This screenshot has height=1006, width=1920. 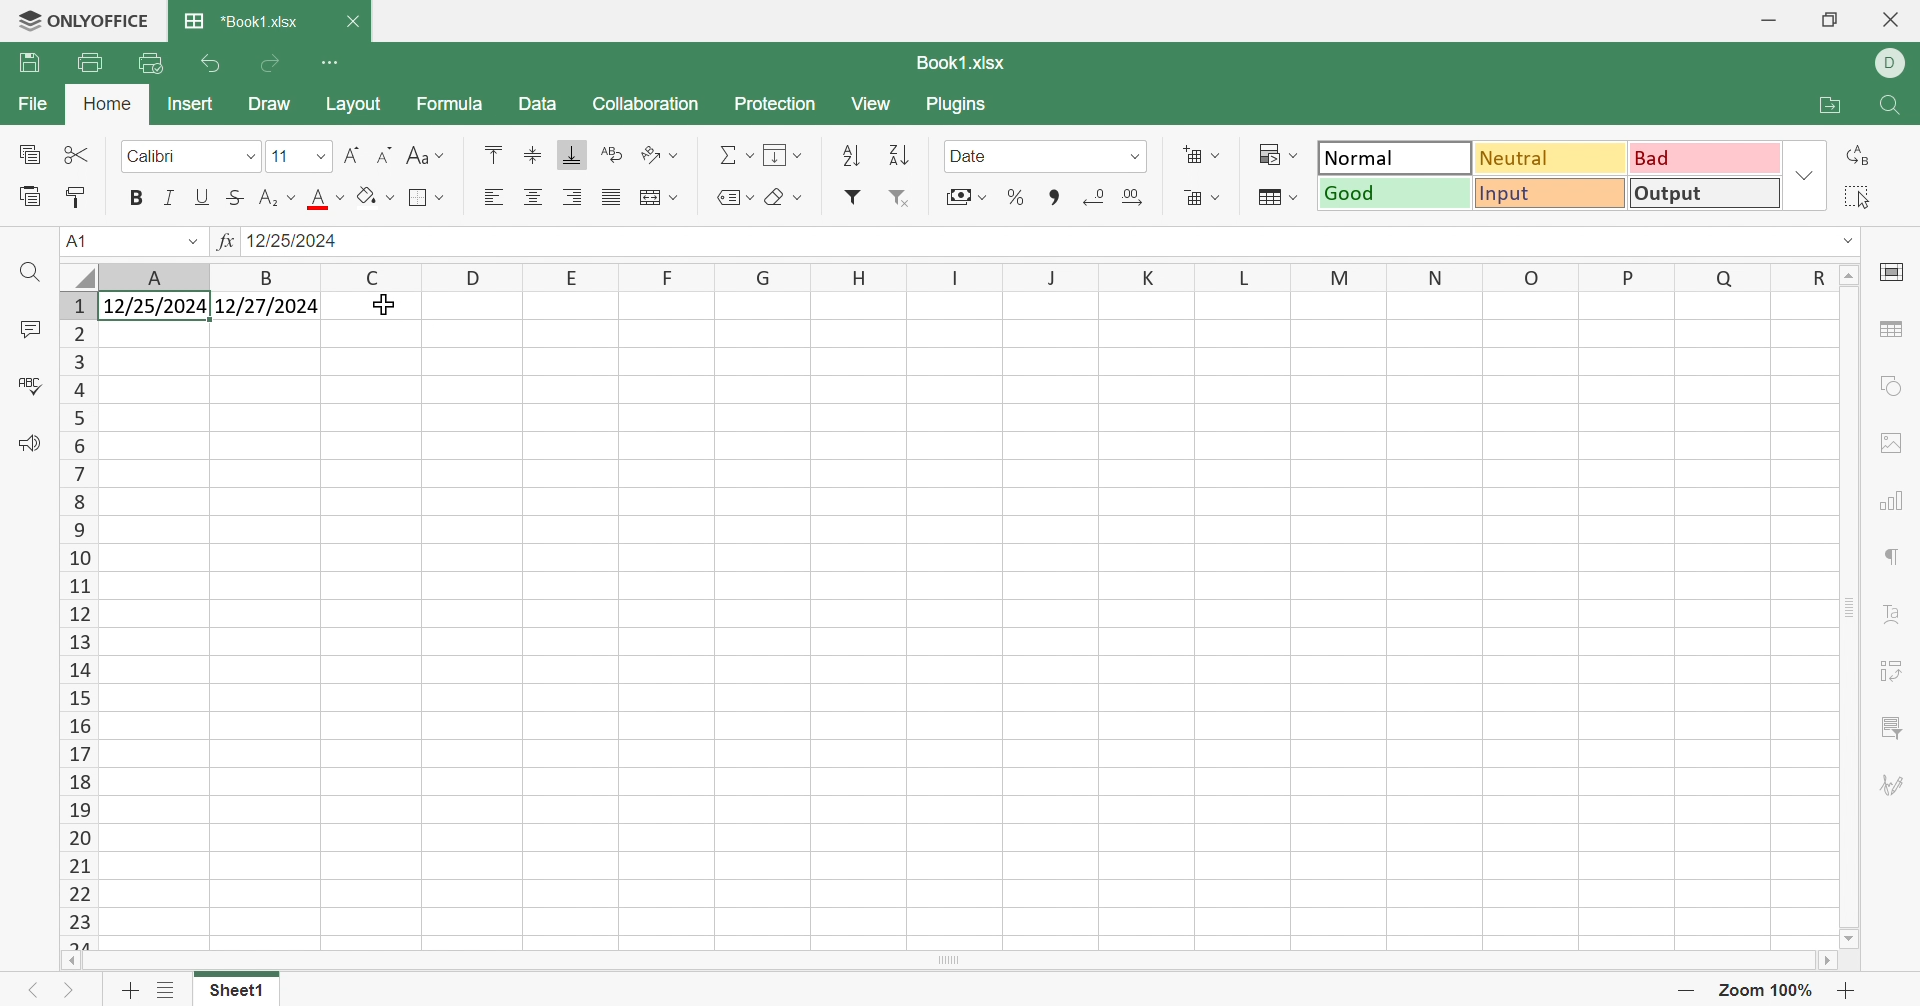 What do you see at coordinates (1849, 610) in the screenshot?
I see `Scroll Bar` at bounding box center [1849, 610].